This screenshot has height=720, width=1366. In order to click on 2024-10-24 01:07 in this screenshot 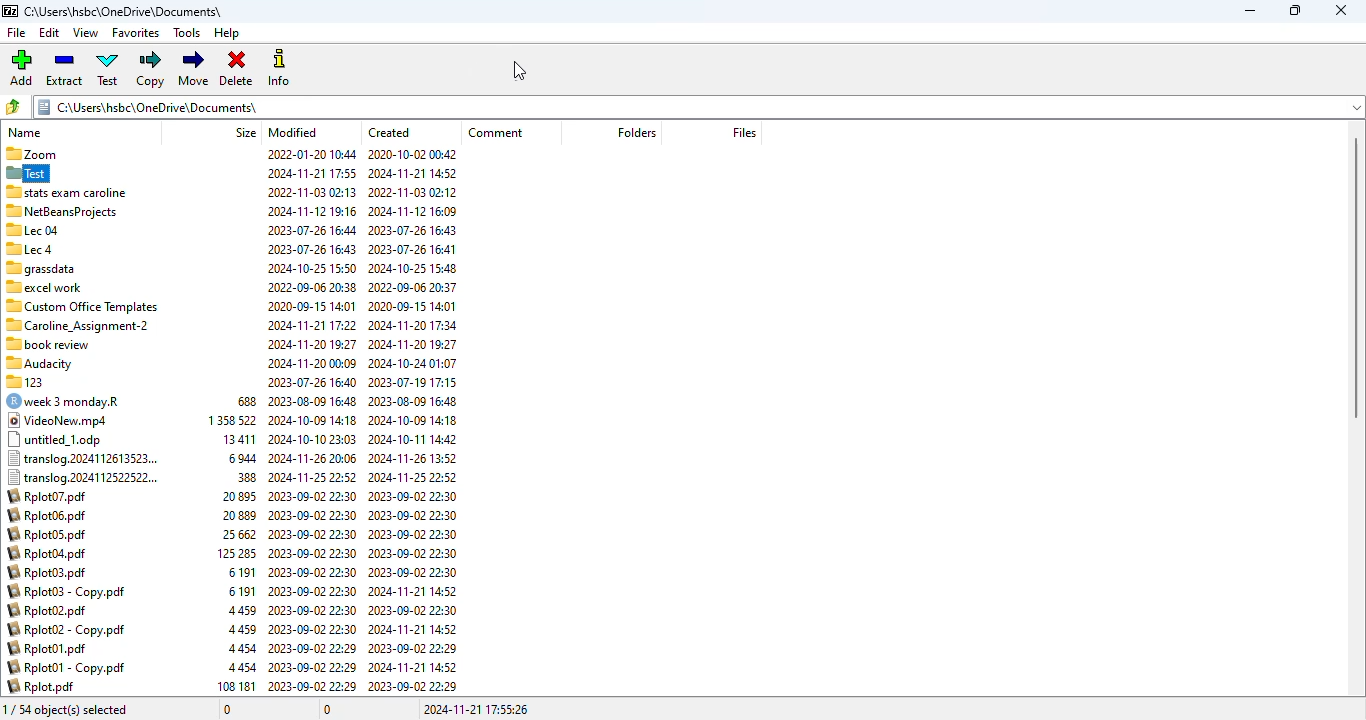, I will do `click(413, 363)`.